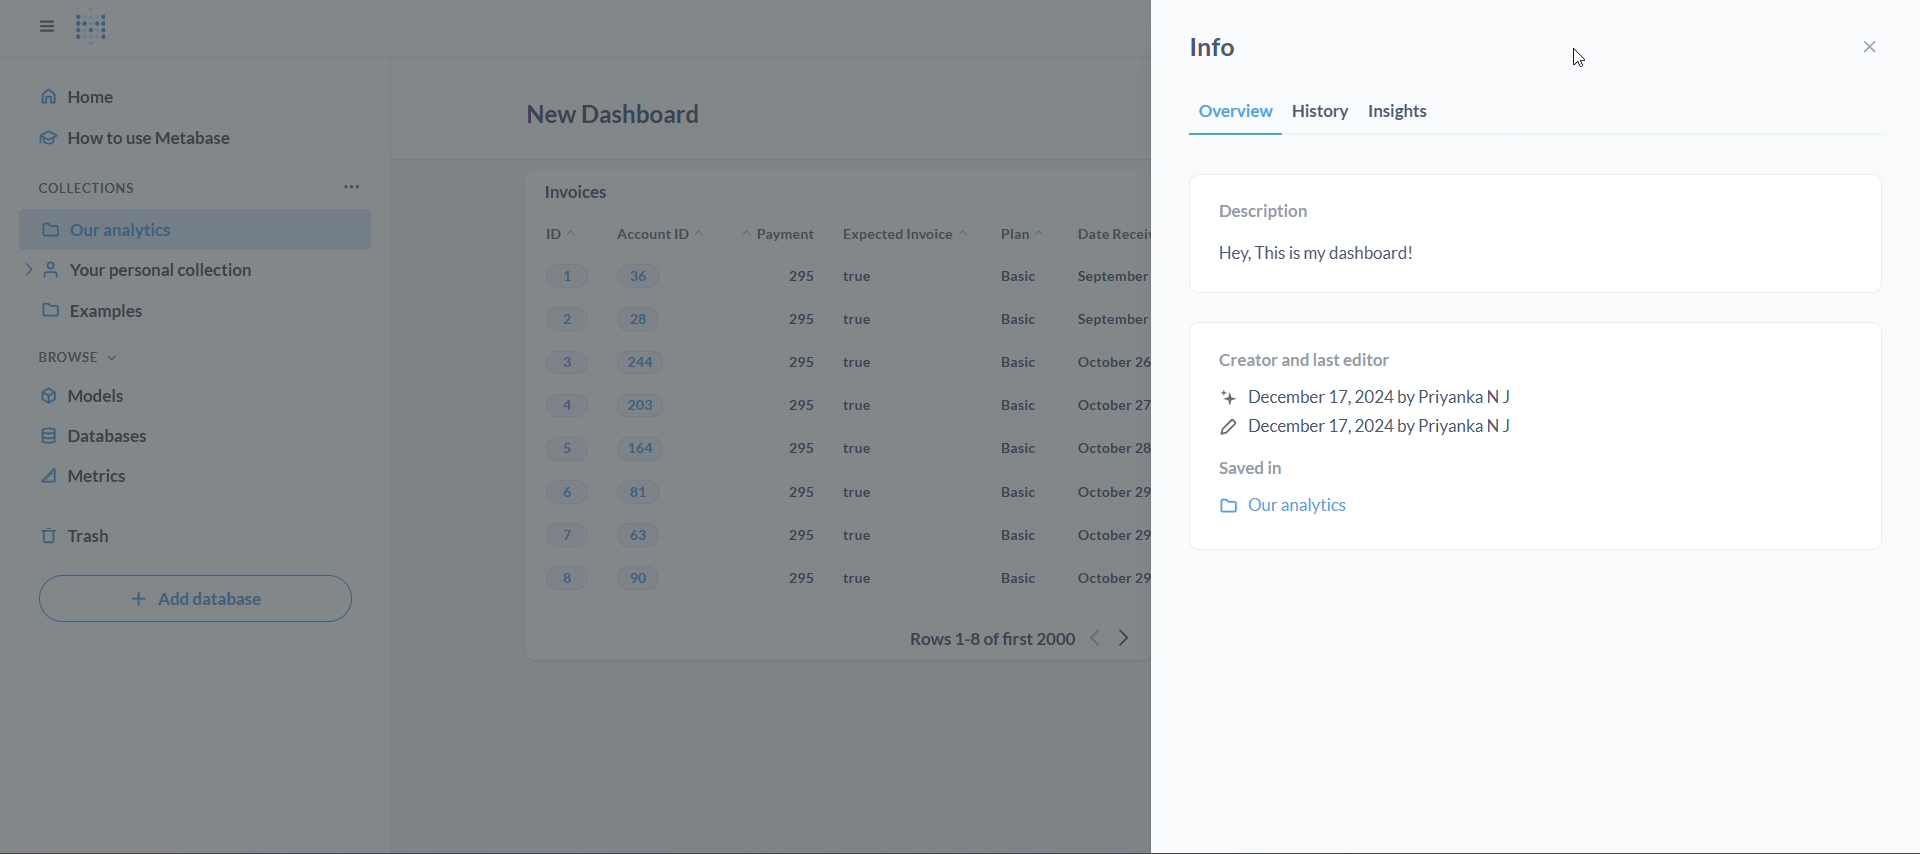 This screenshot has width=1920, height=854. I want to click on 1, so click(566, 274).